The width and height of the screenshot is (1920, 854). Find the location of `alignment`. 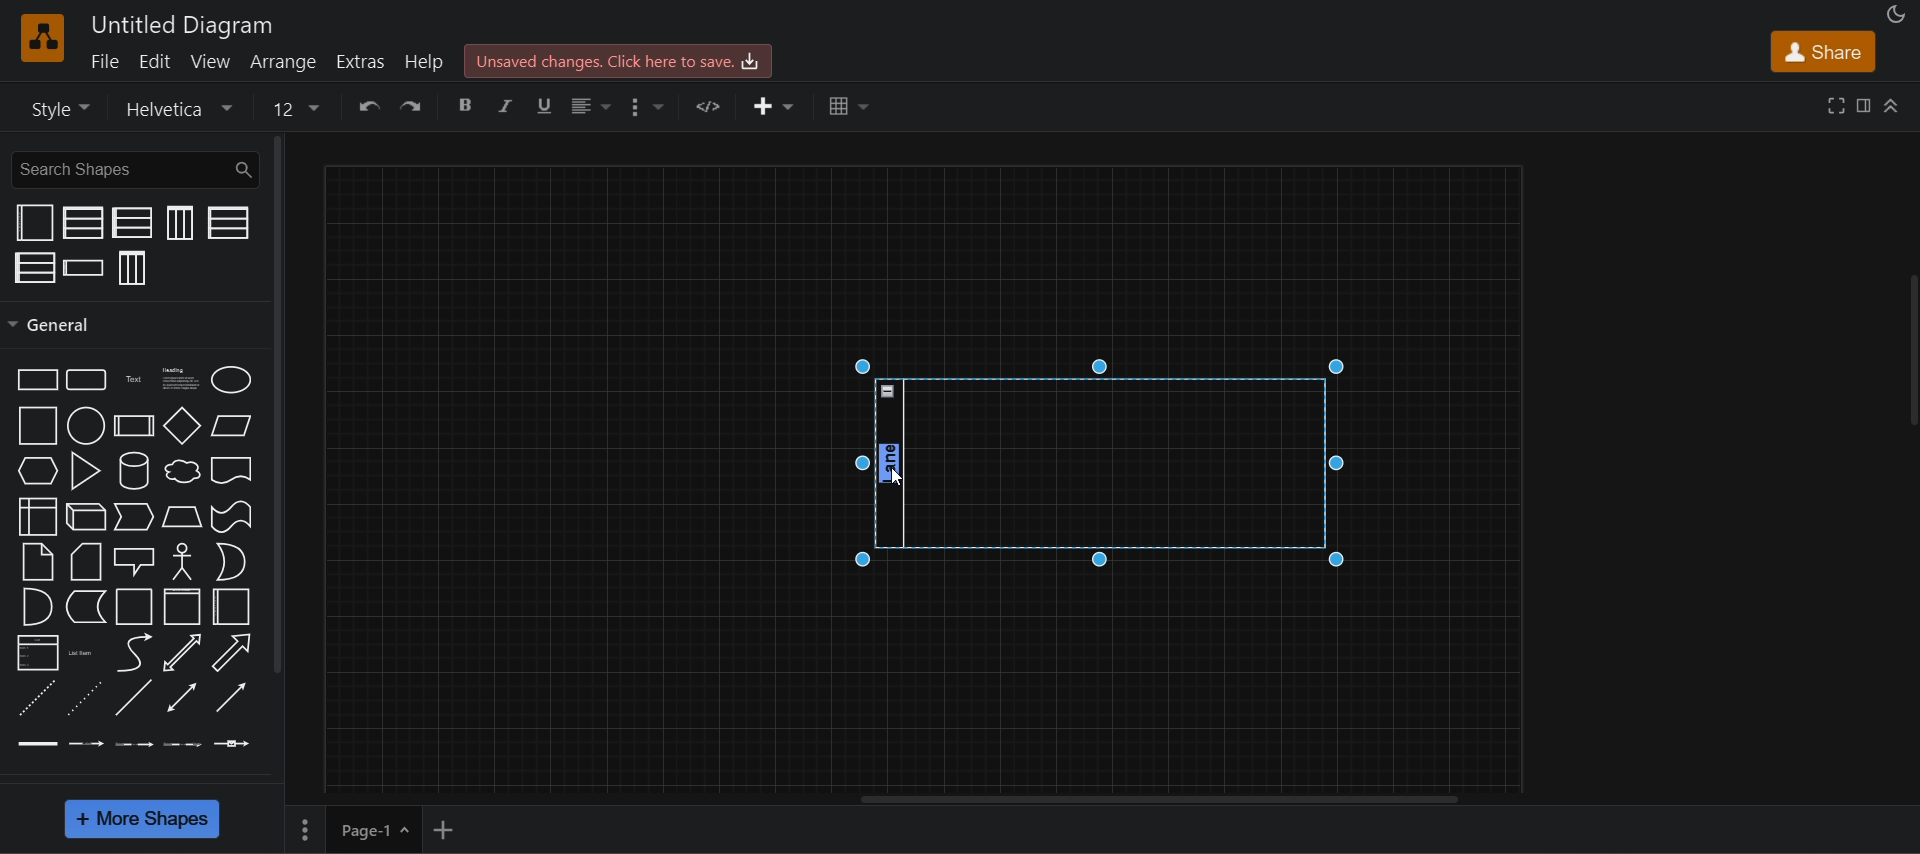

alignment is located at coordinates (587, 108).